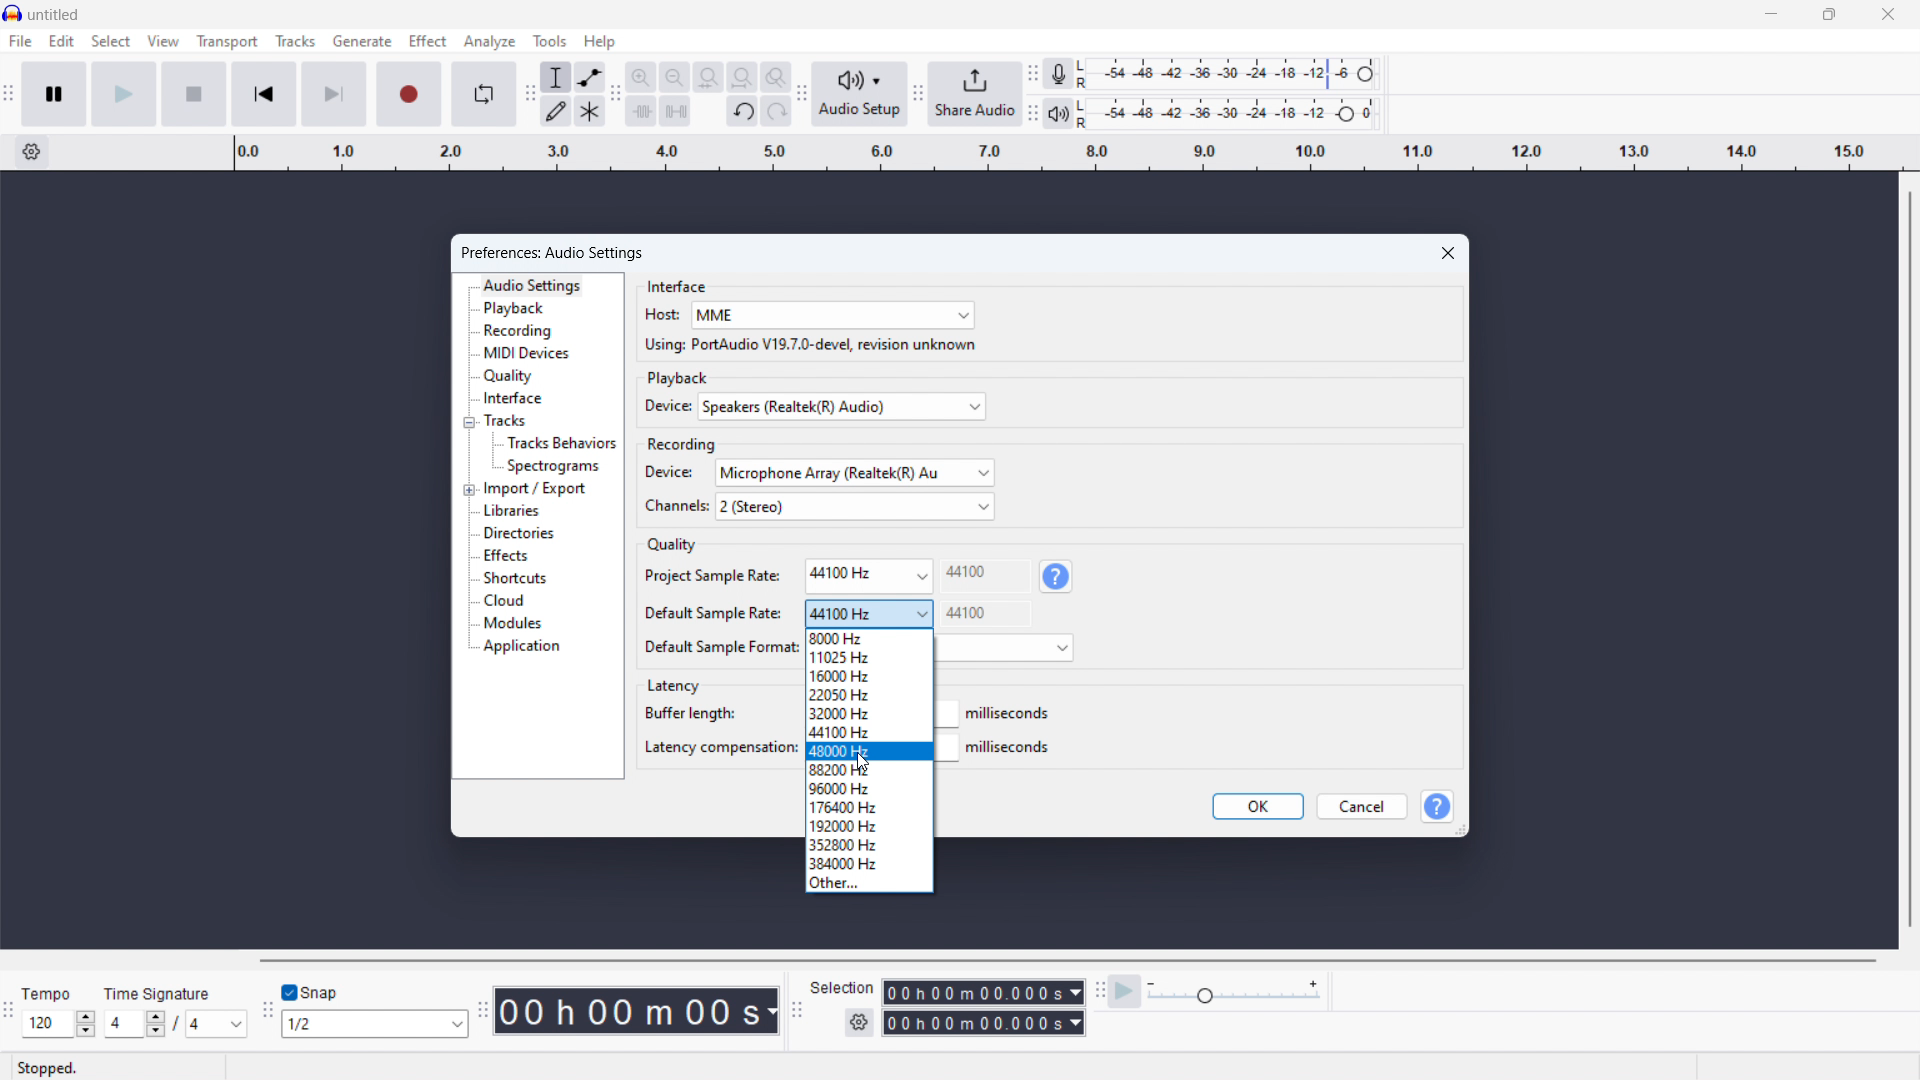 This screenshot has width=1920, height=1080. What do you see at coordinates (1070, 961) in the screenshot?
I see `horizontal scrollbar` at bounding box center [1070, 961].